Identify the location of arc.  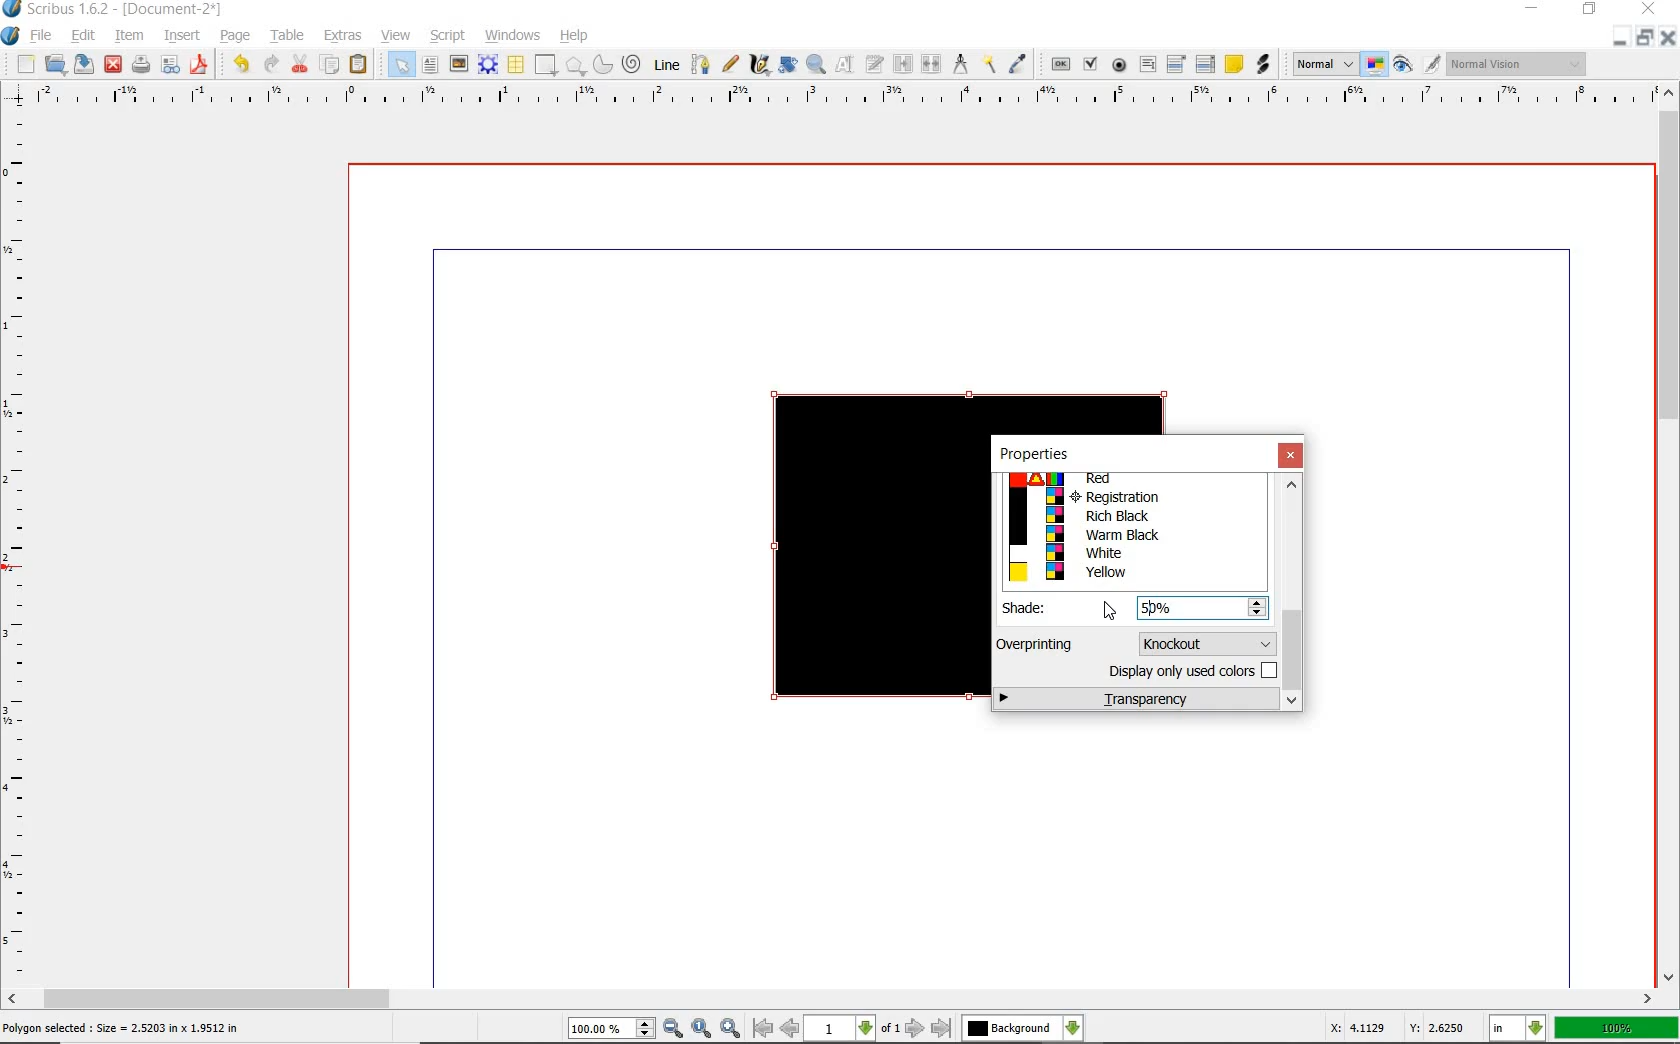
(602, 66).